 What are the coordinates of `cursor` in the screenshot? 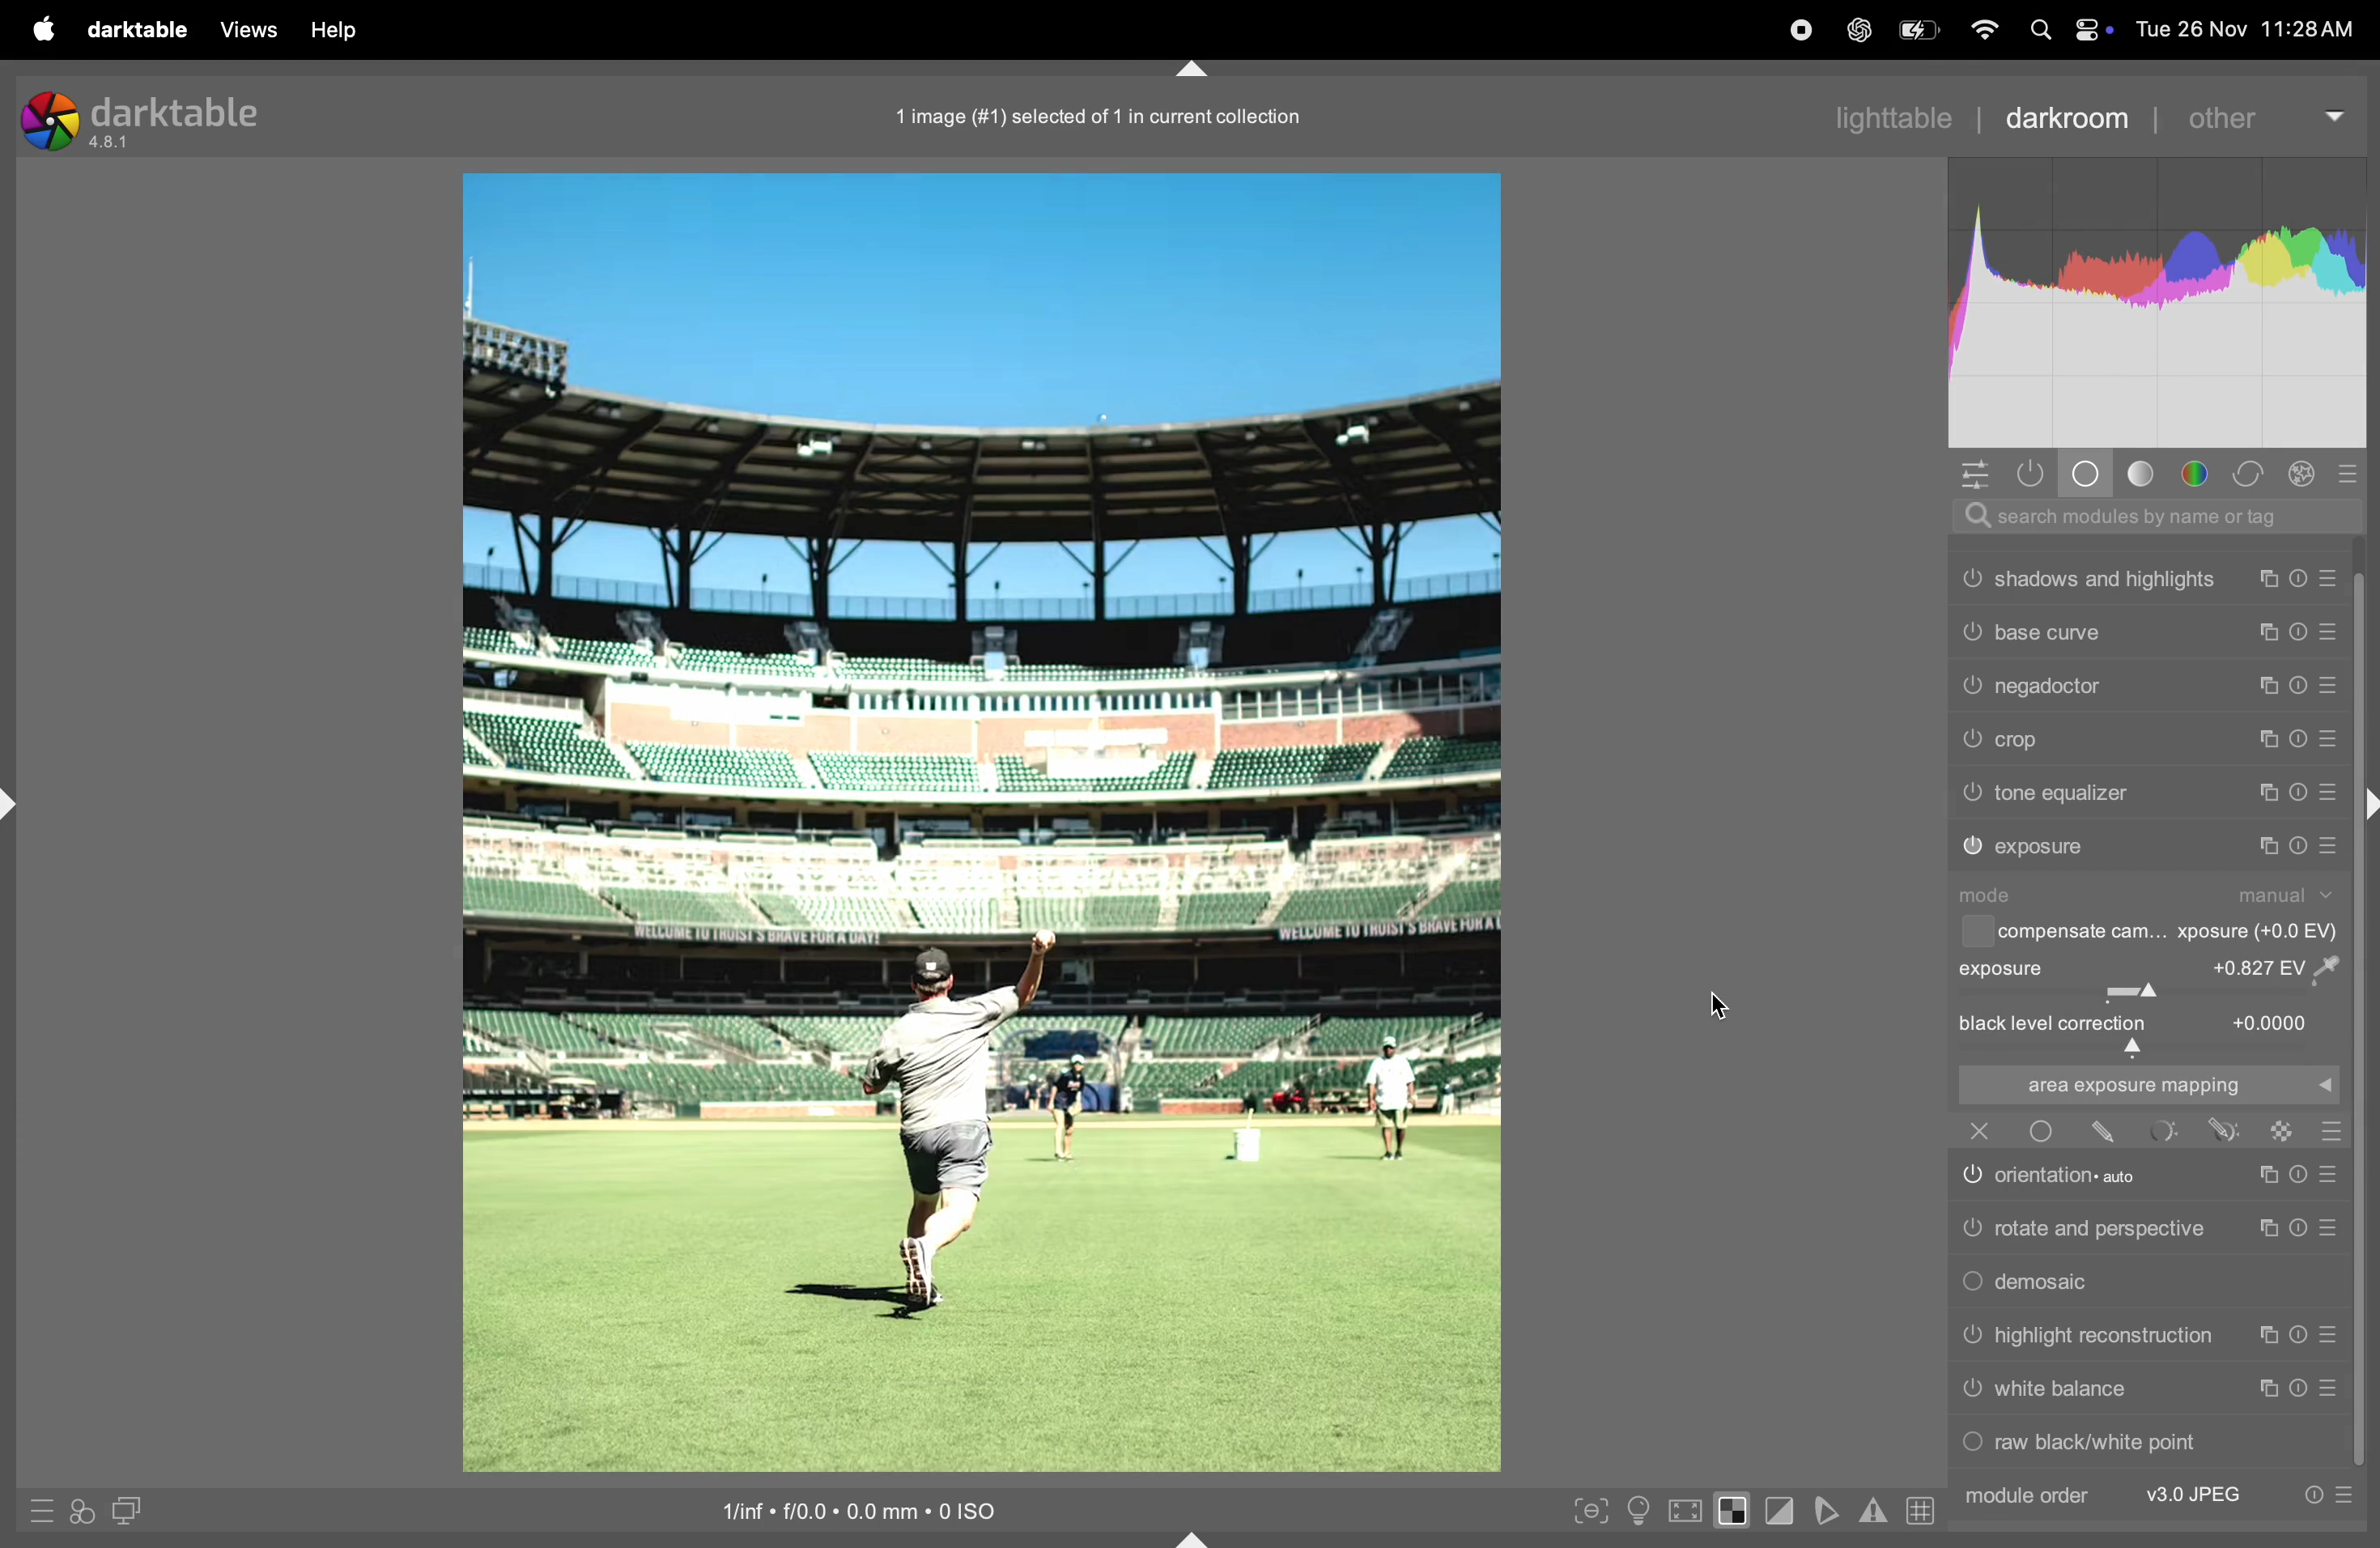 It's located at (1719, 1007).